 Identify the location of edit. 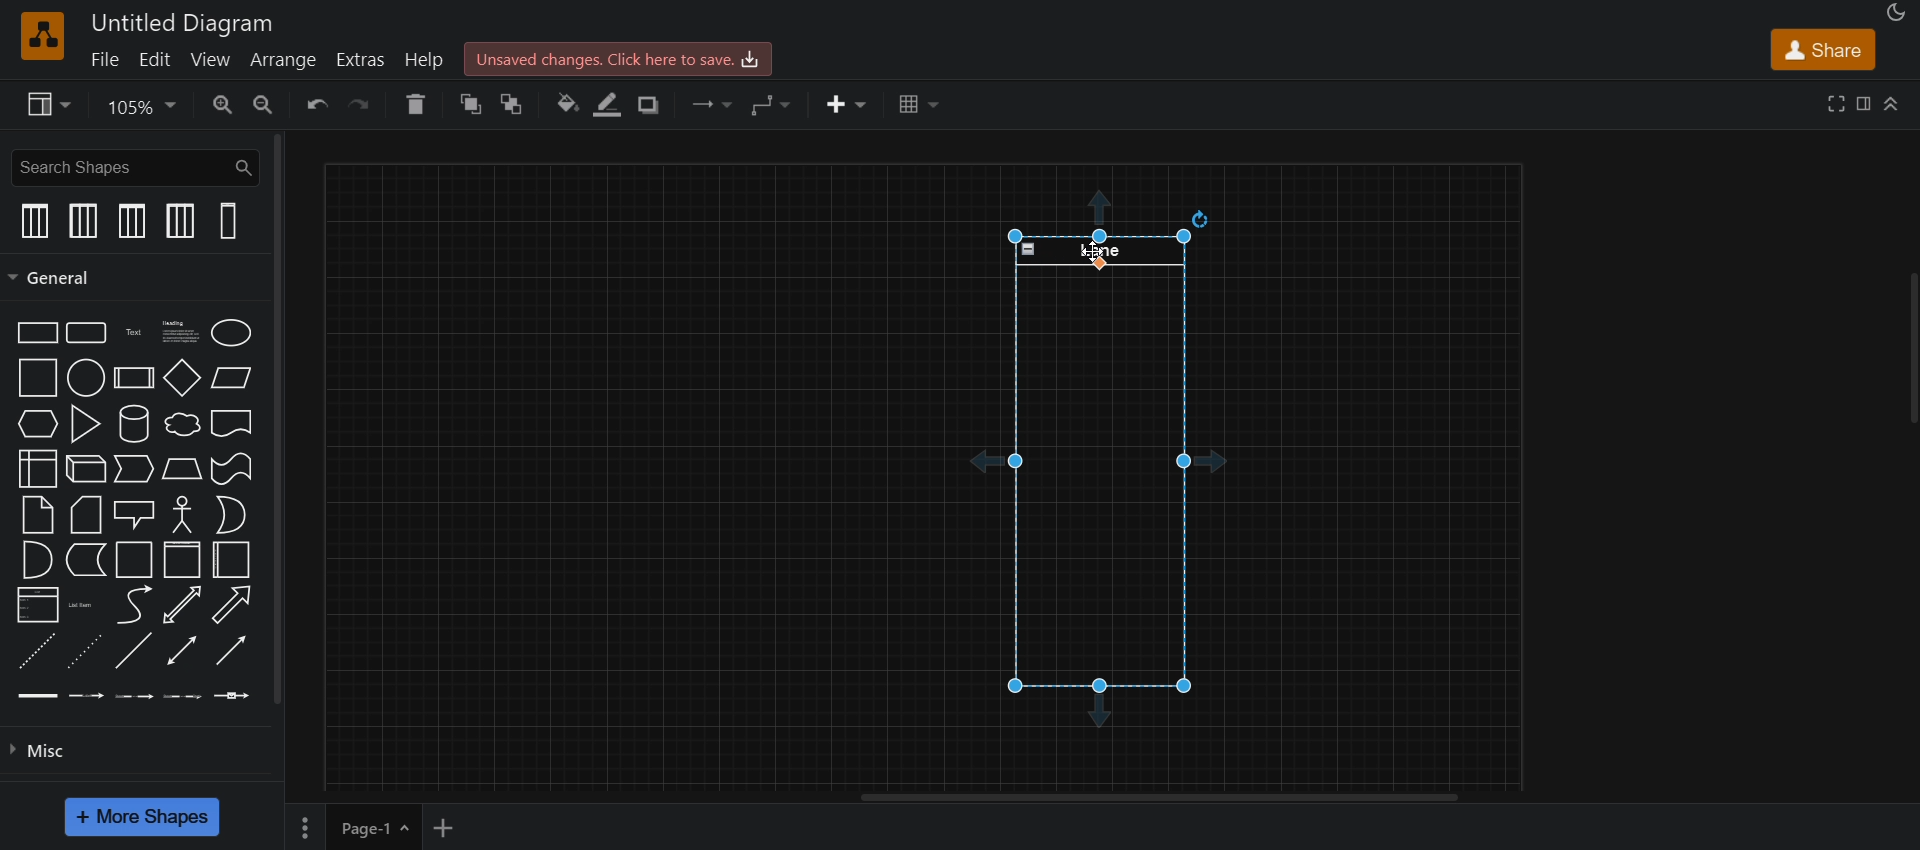
(160, 60).